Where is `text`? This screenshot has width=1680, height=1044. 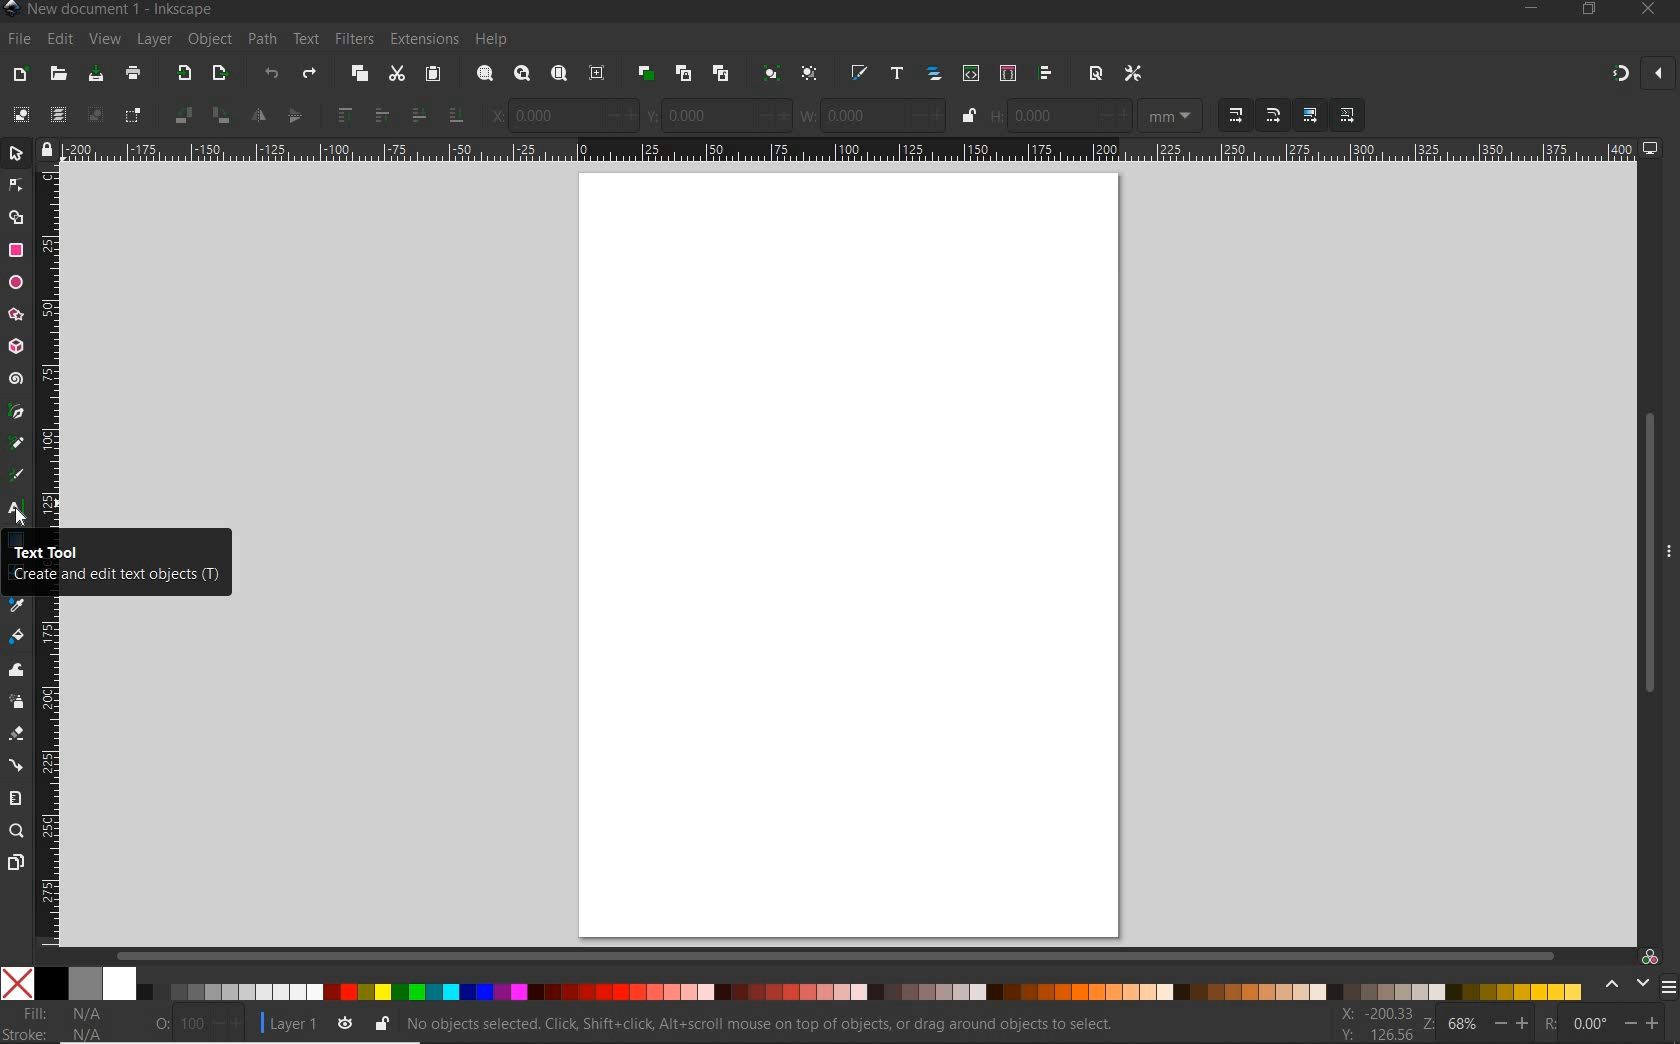
text is located at coordinates (303, 40).